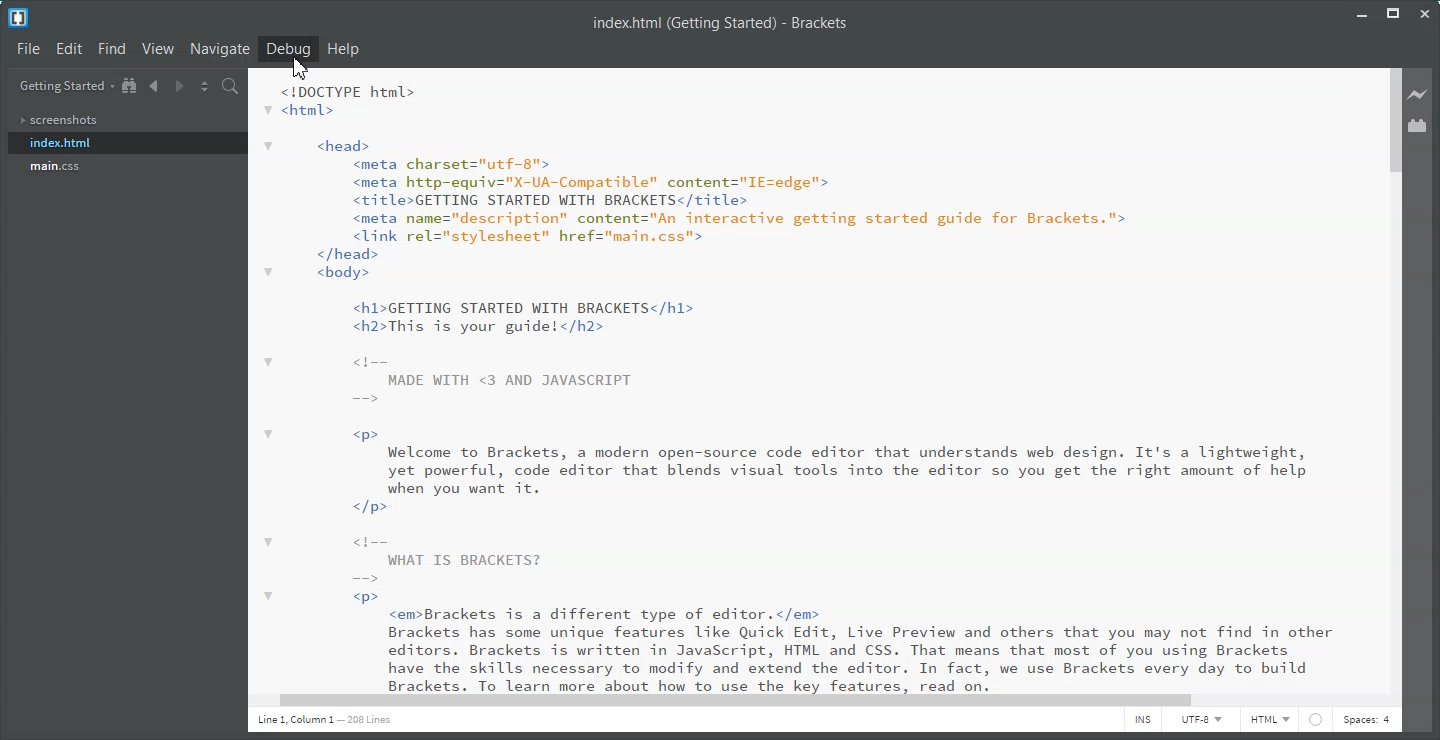 The width and height of the screenshot is (1440, 740). I want to click on File, so click(28, 48).